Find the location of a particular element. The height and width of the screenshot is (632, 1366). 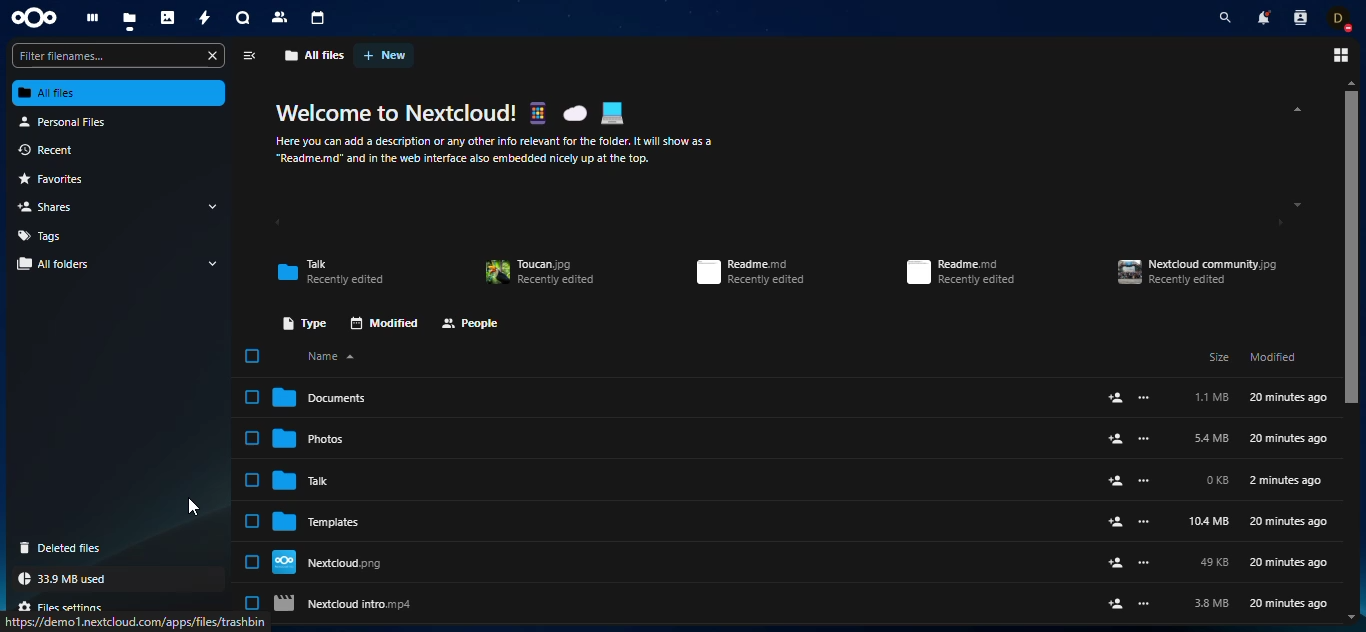

Modified is located at coordinates (1274, 357).